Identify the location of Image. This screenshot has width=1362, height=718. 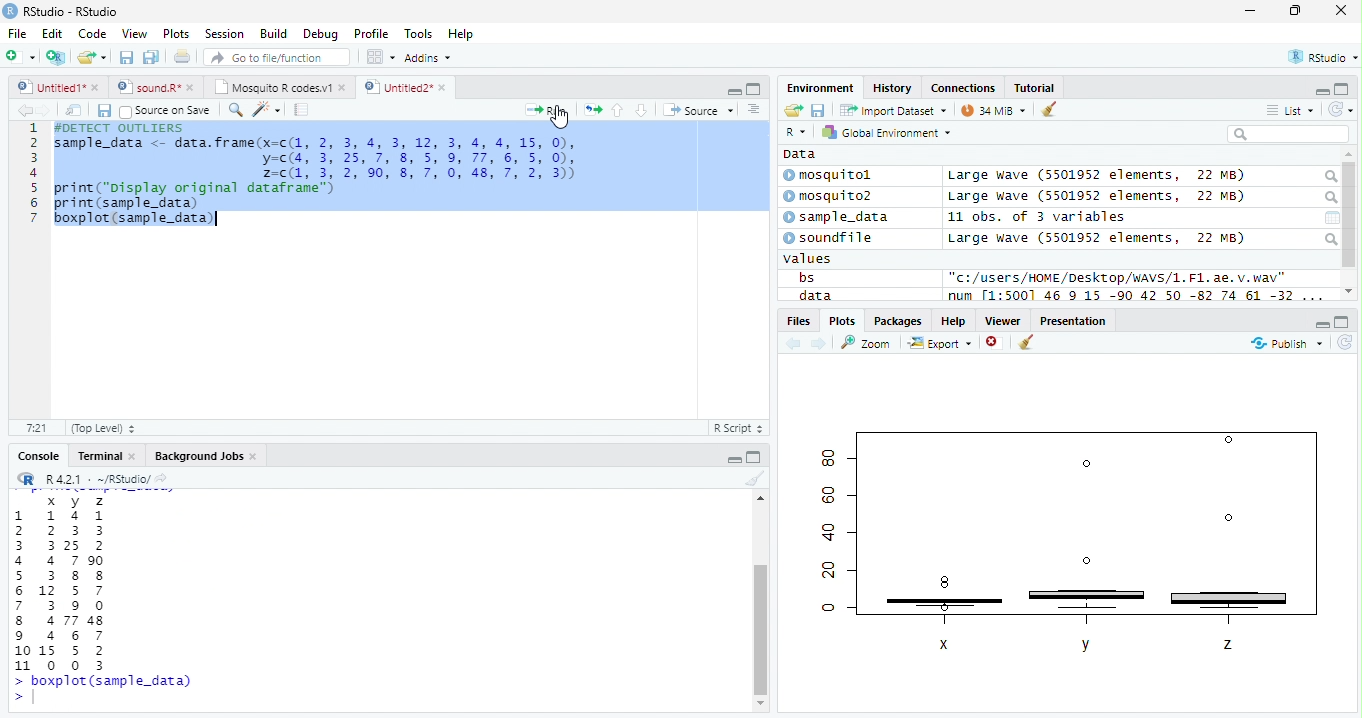
(1072, 539).